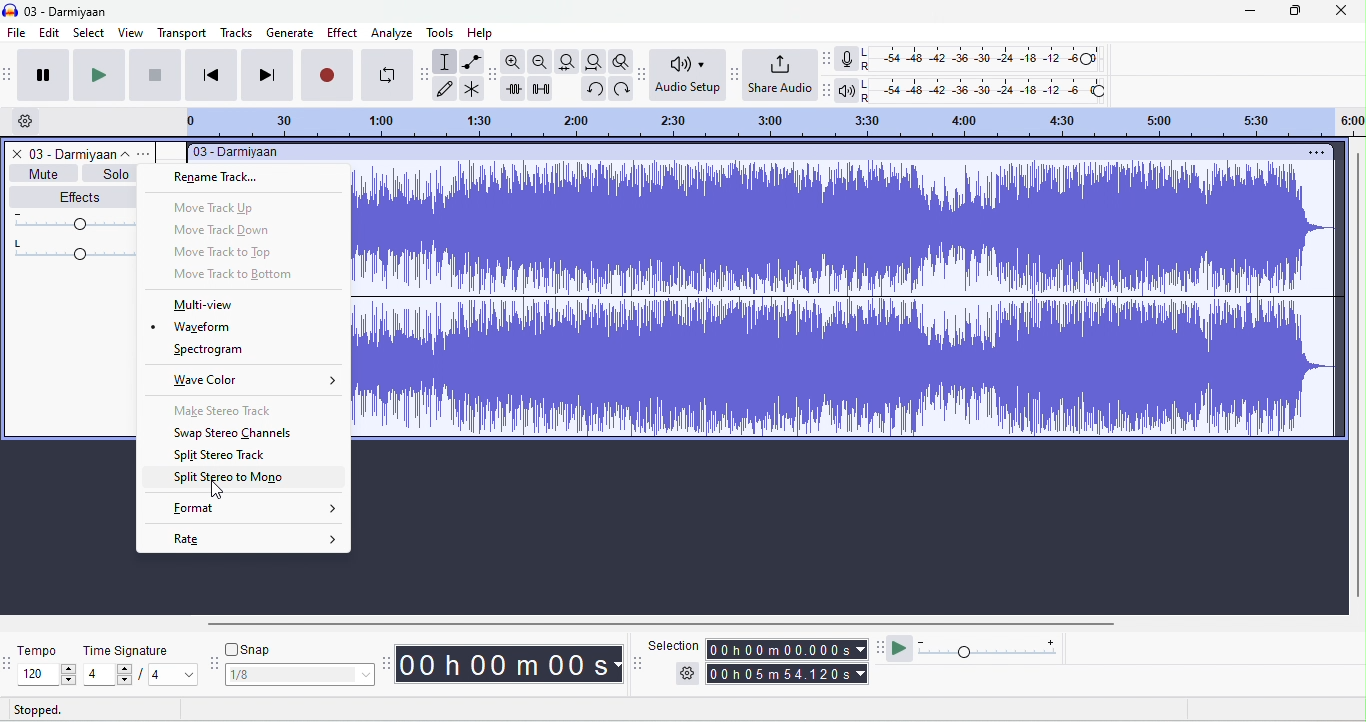 This screenshot has height=722, width=1366. I want to click on time signature, so click(128, 648).